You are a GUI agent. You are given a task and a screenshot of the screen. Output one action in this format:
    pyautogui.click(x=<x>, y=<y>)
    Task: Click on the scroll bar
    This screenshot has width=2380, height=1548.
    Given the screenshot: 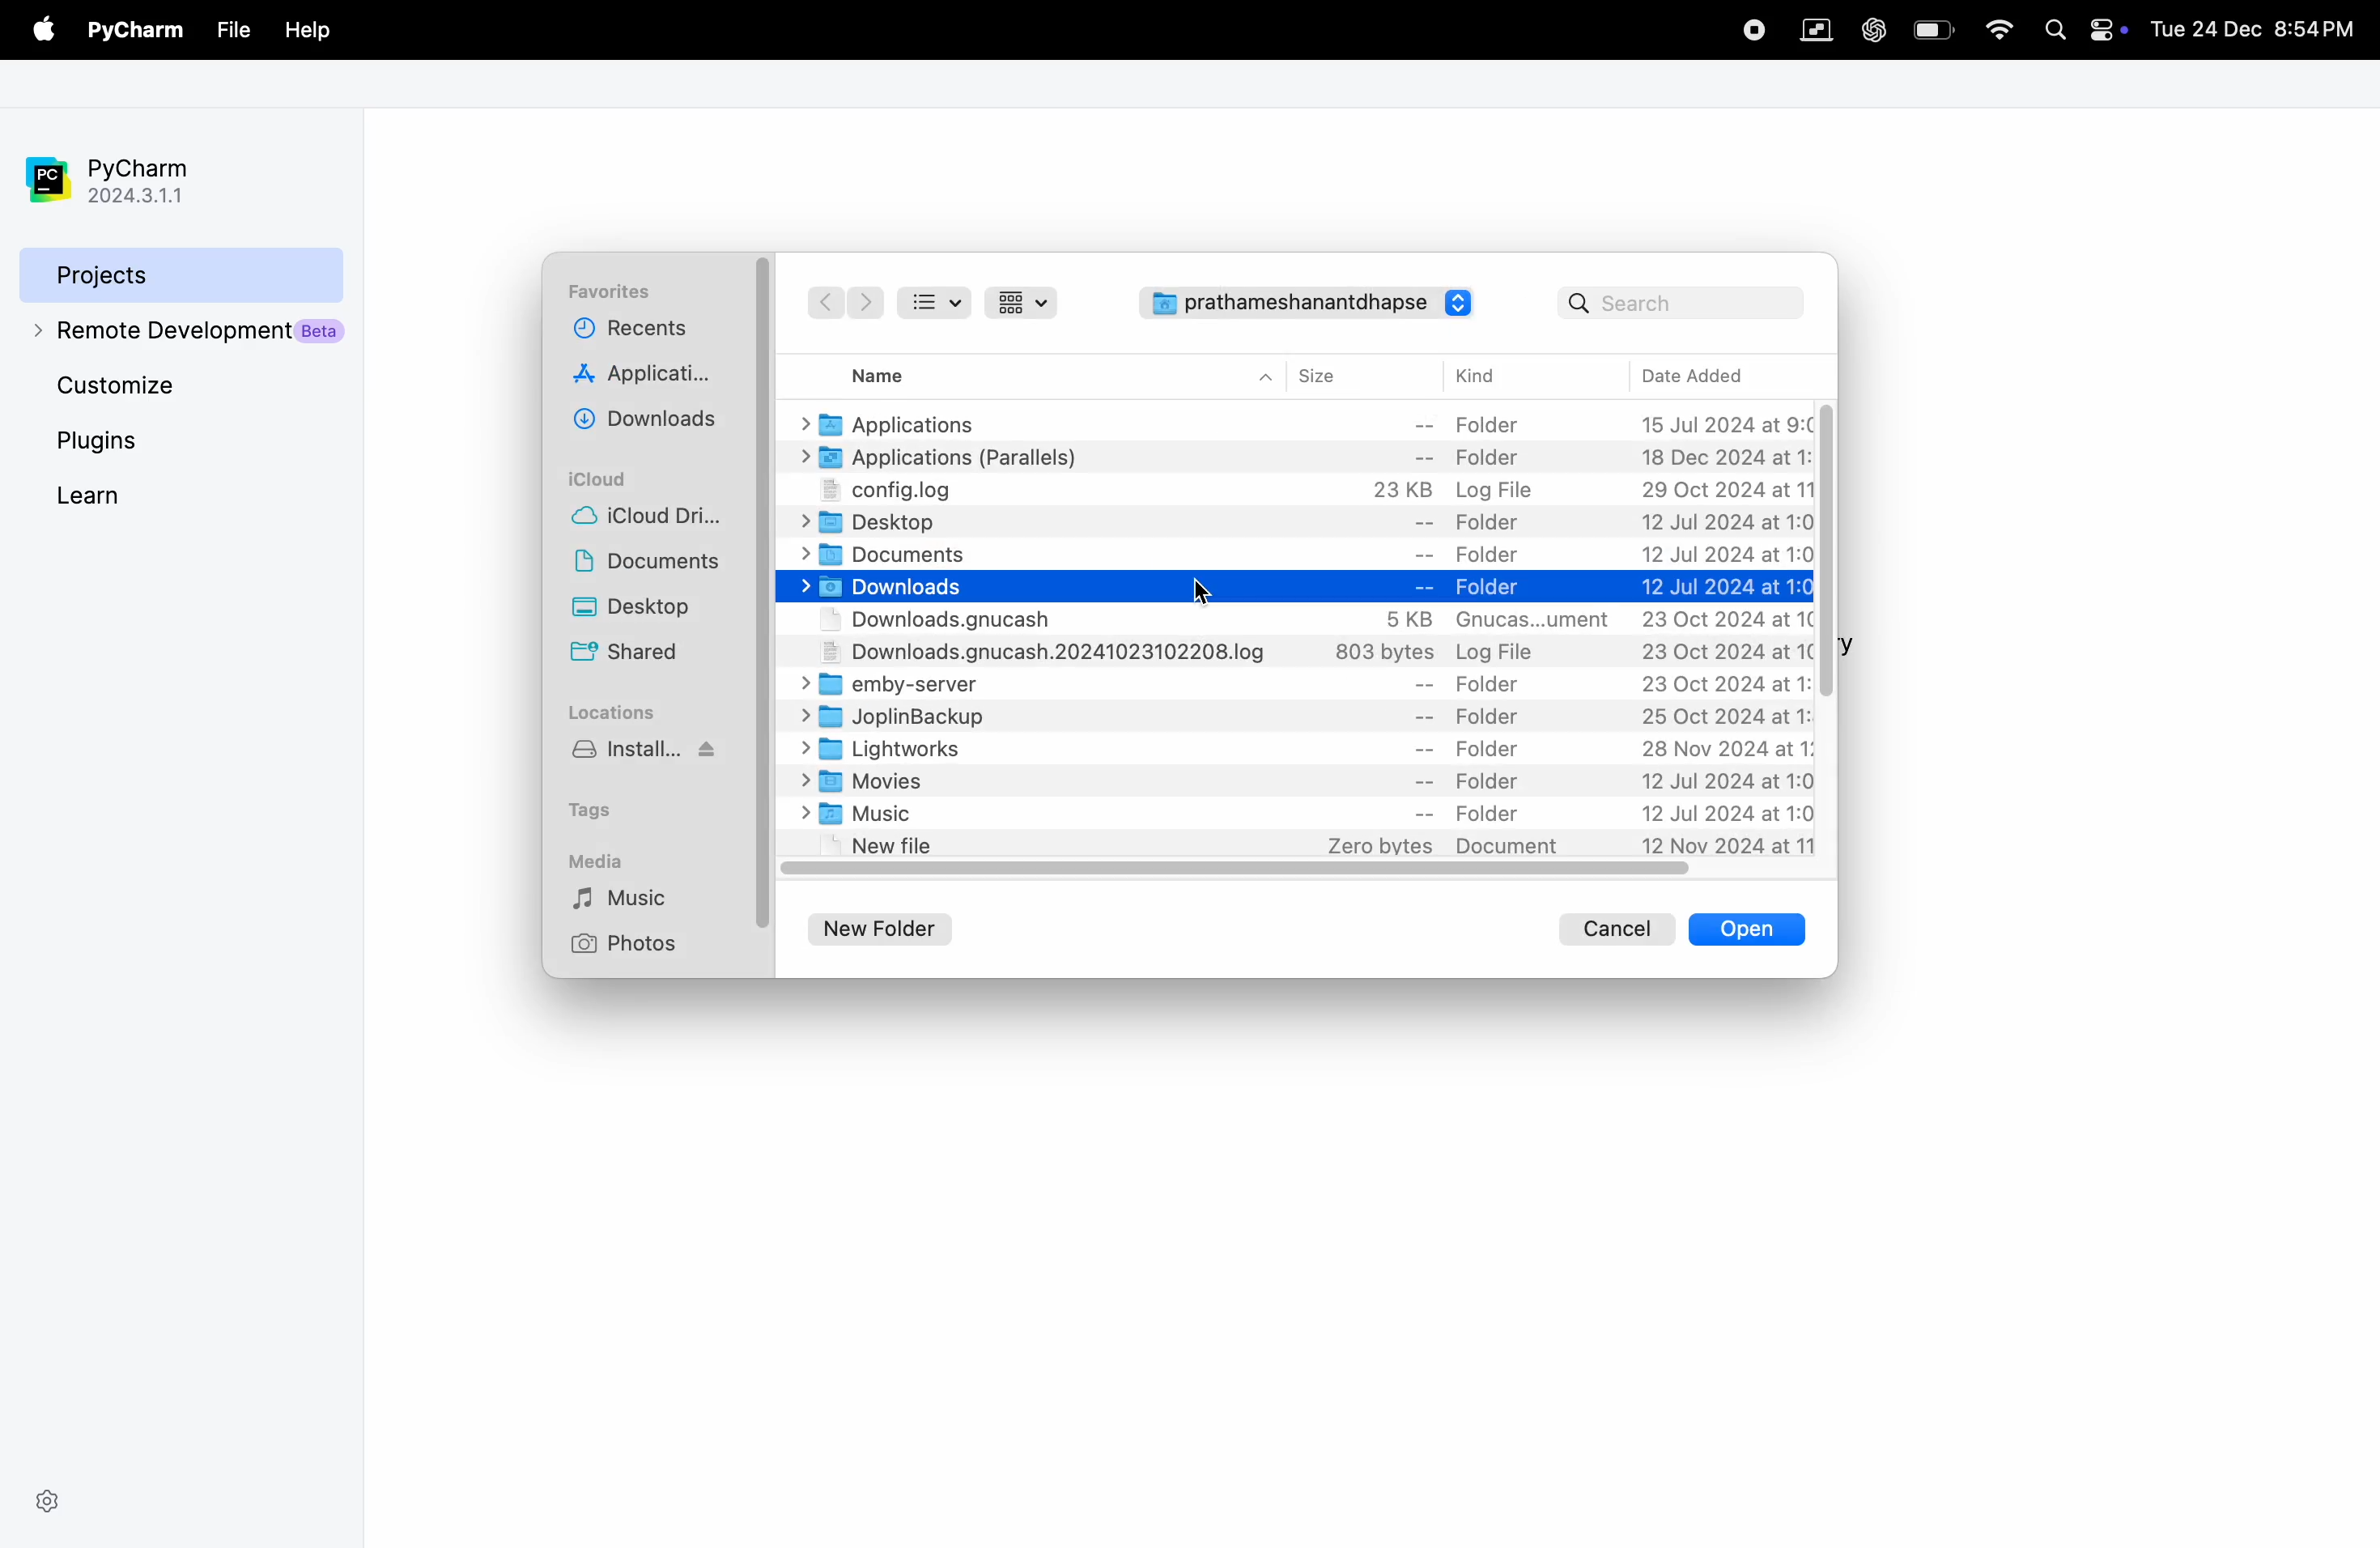 What is the action you would take?
    pyautogui.click(x=766, y=588)
    